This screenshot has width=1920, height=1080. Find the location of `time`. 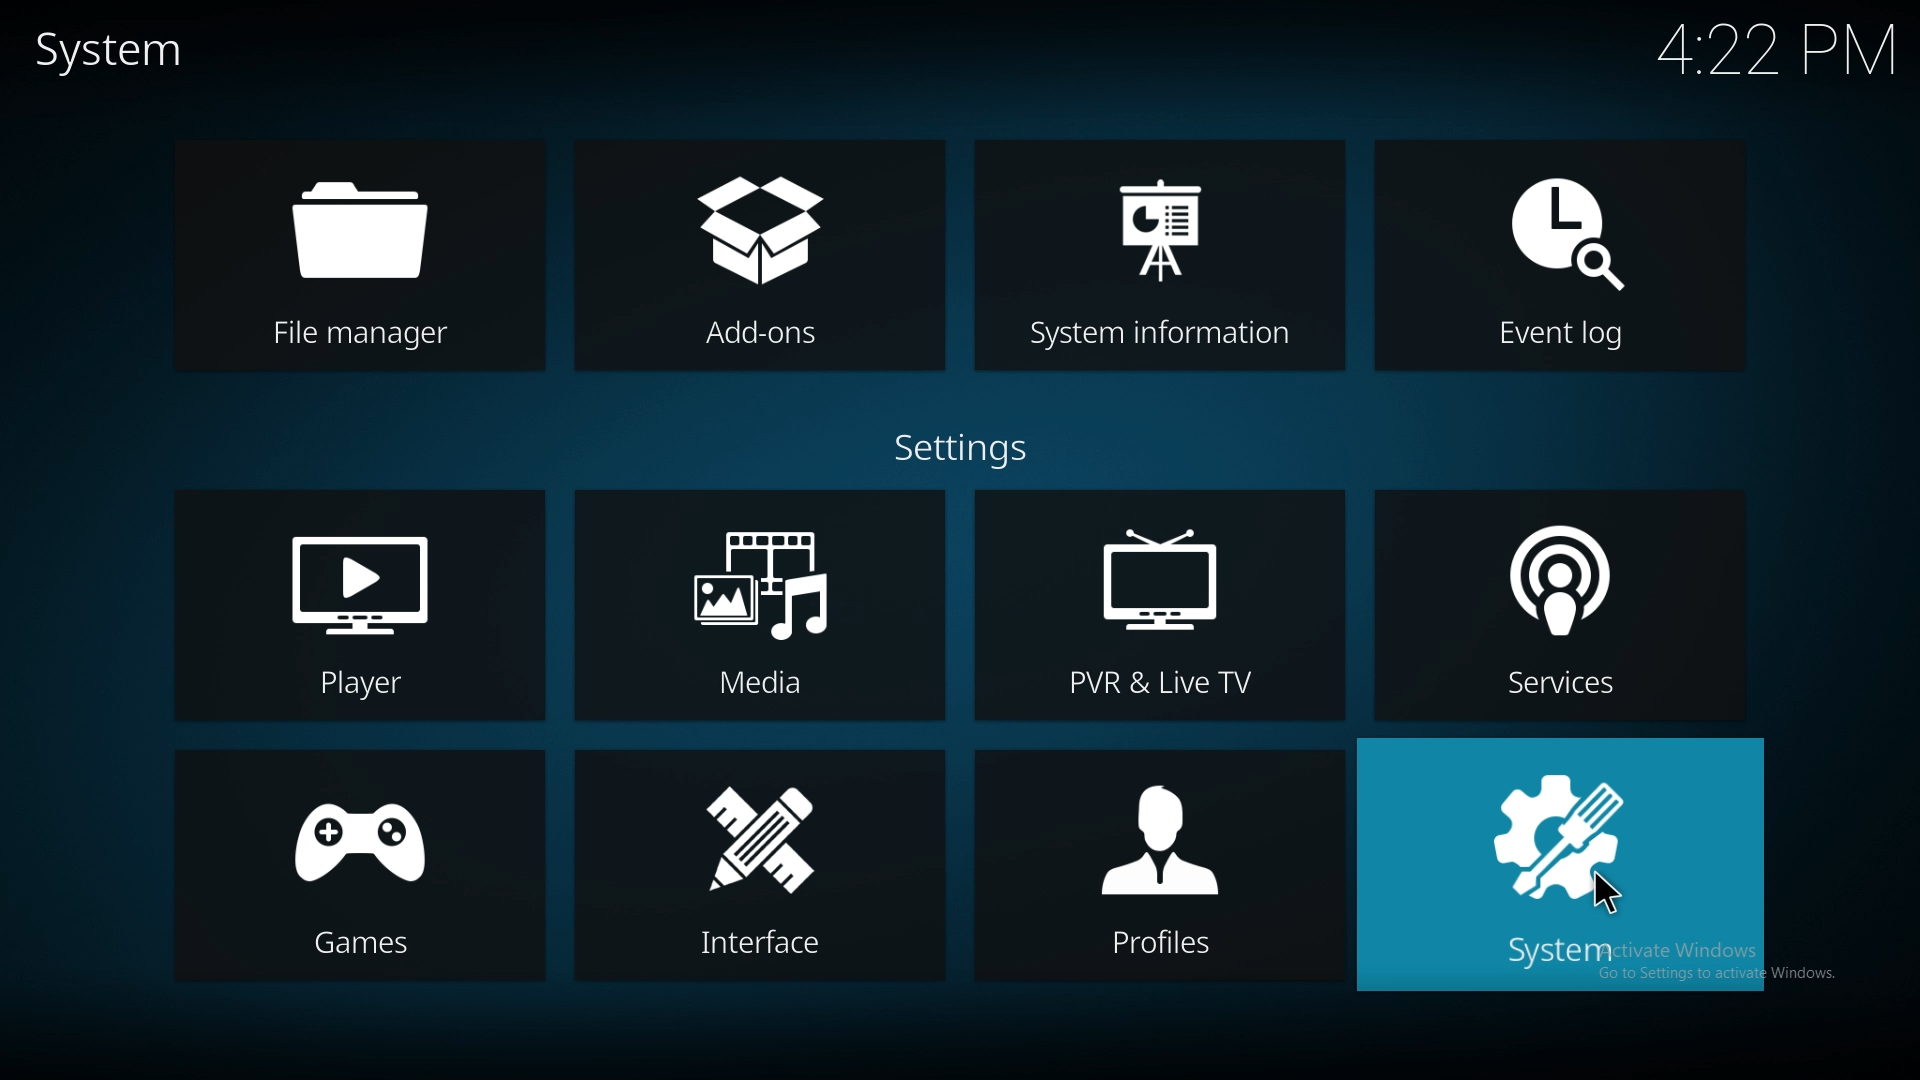

time is located at coordinates (1767, 49).